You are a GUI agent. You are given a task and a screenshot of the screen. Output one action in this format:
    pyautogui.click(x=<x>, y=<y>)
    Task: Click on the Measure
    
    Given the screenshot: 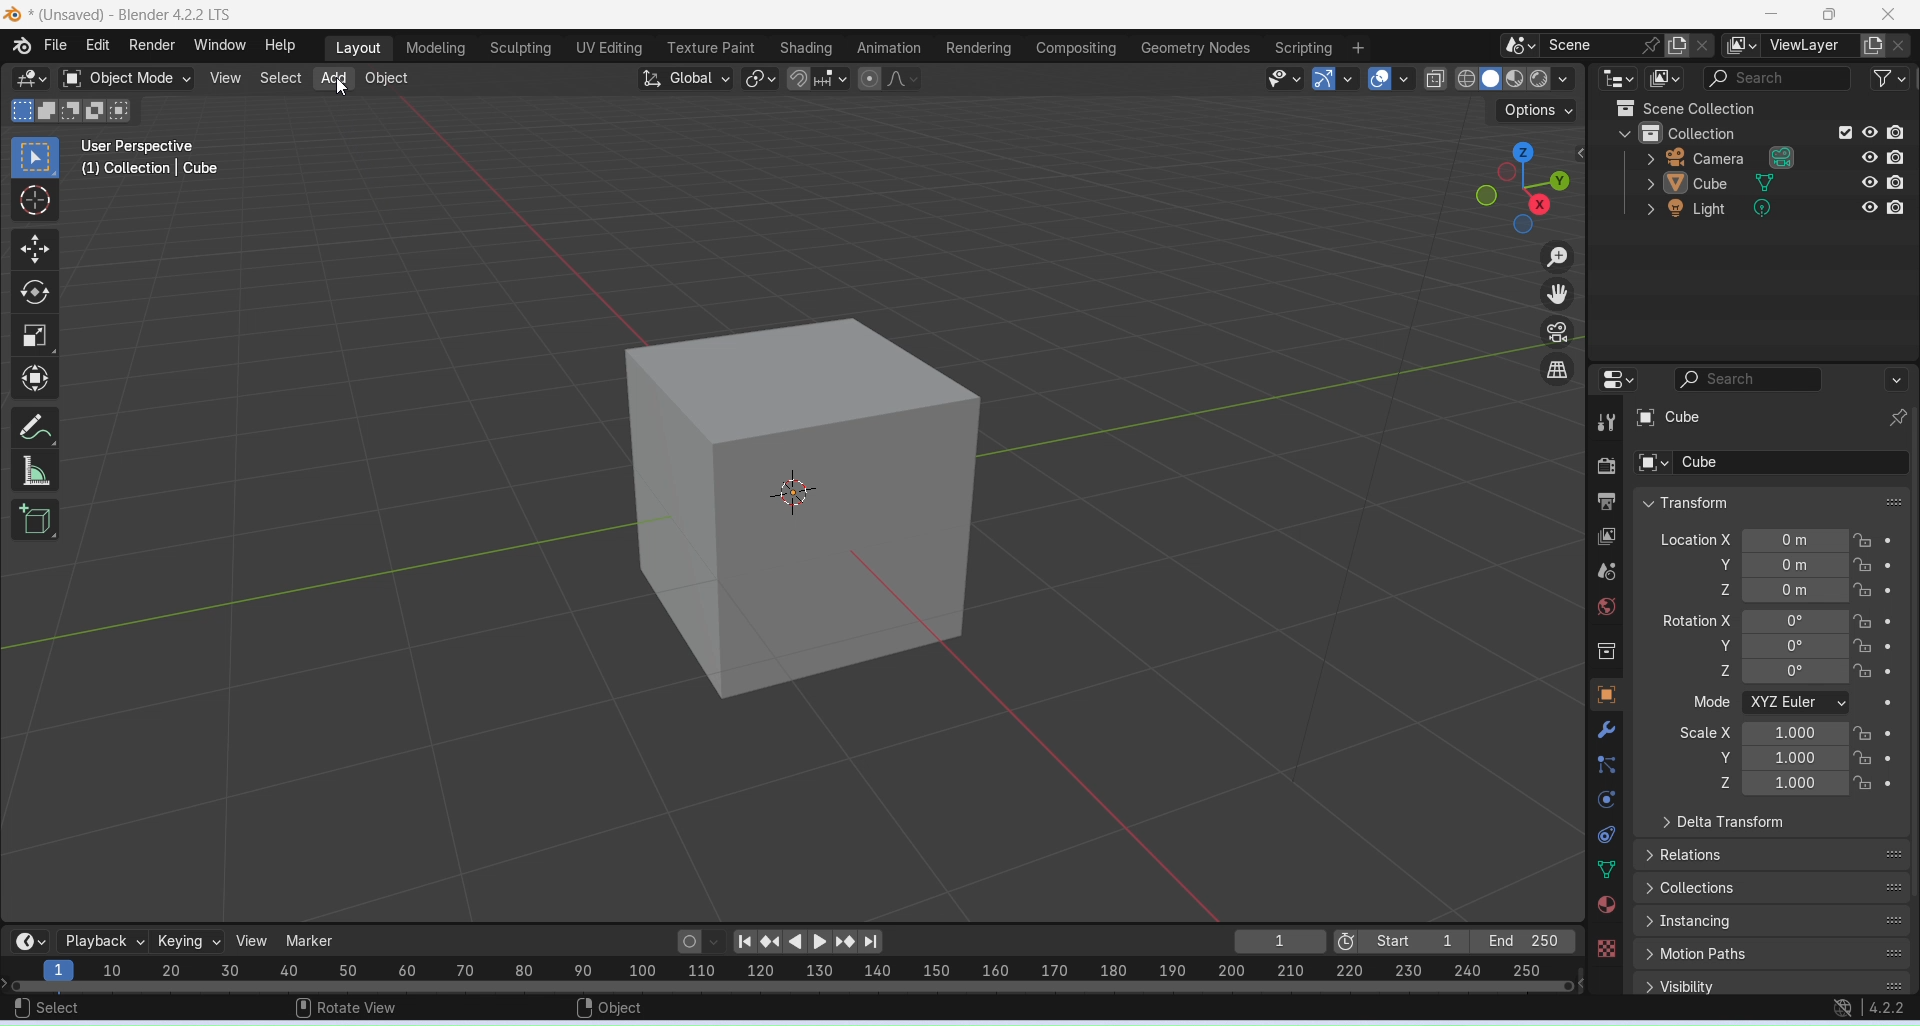 What is the action you would take?
    pyautogui.click(x=37, y=472)
    